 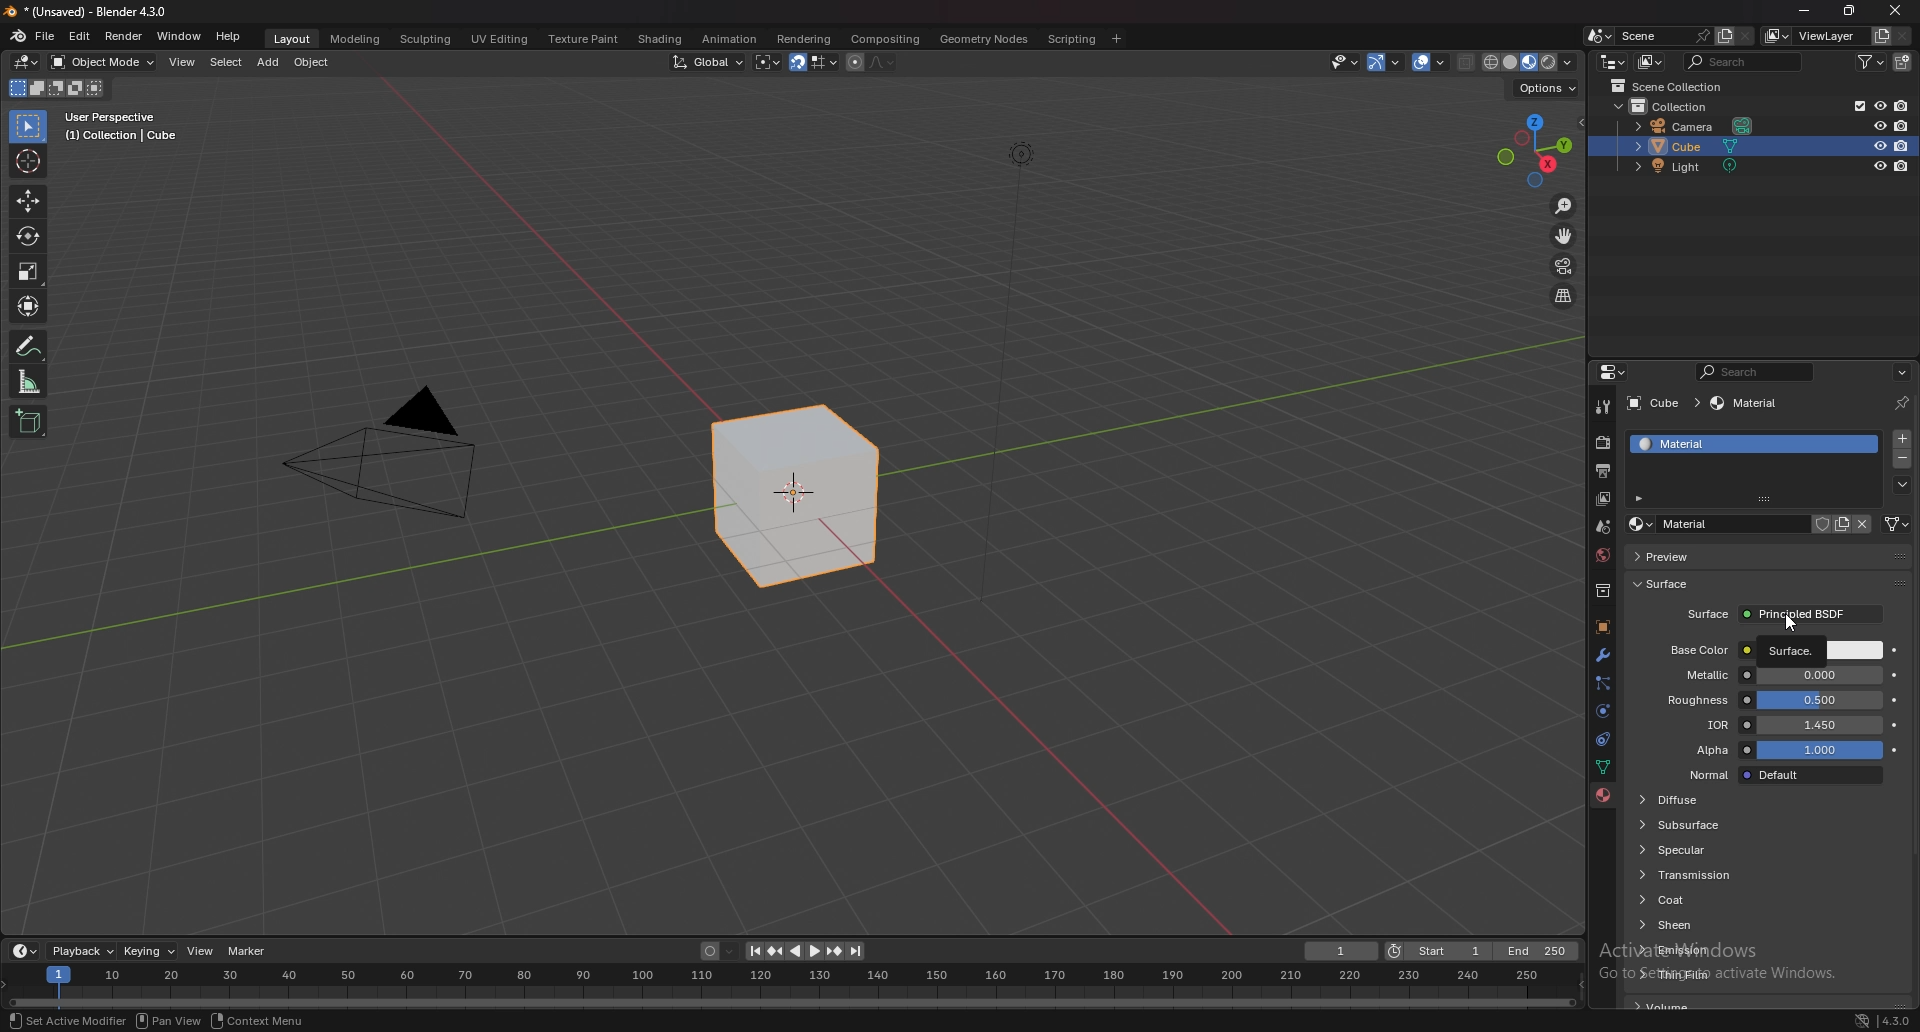 I want to click on hide in viewport, so click(x=1880, y=104).